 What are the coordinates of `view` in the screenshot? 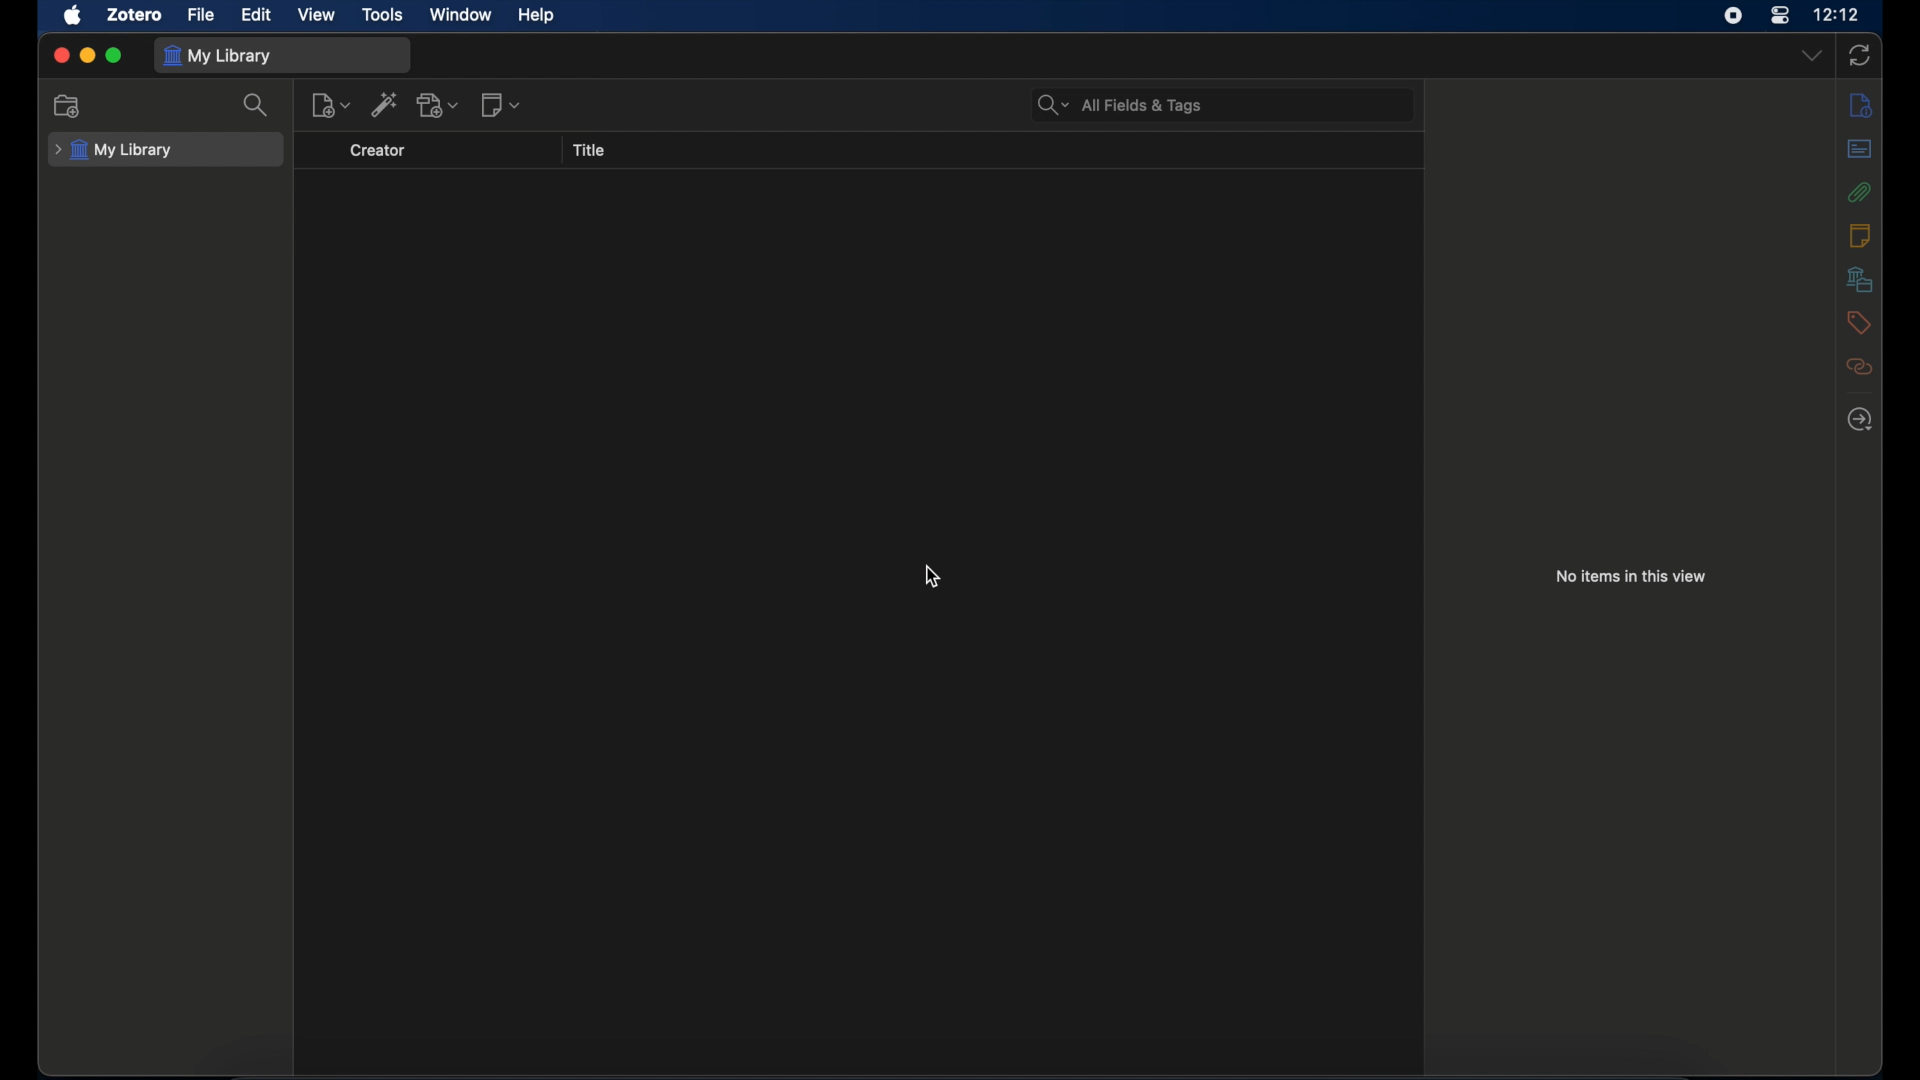 It's located at (314, 14).